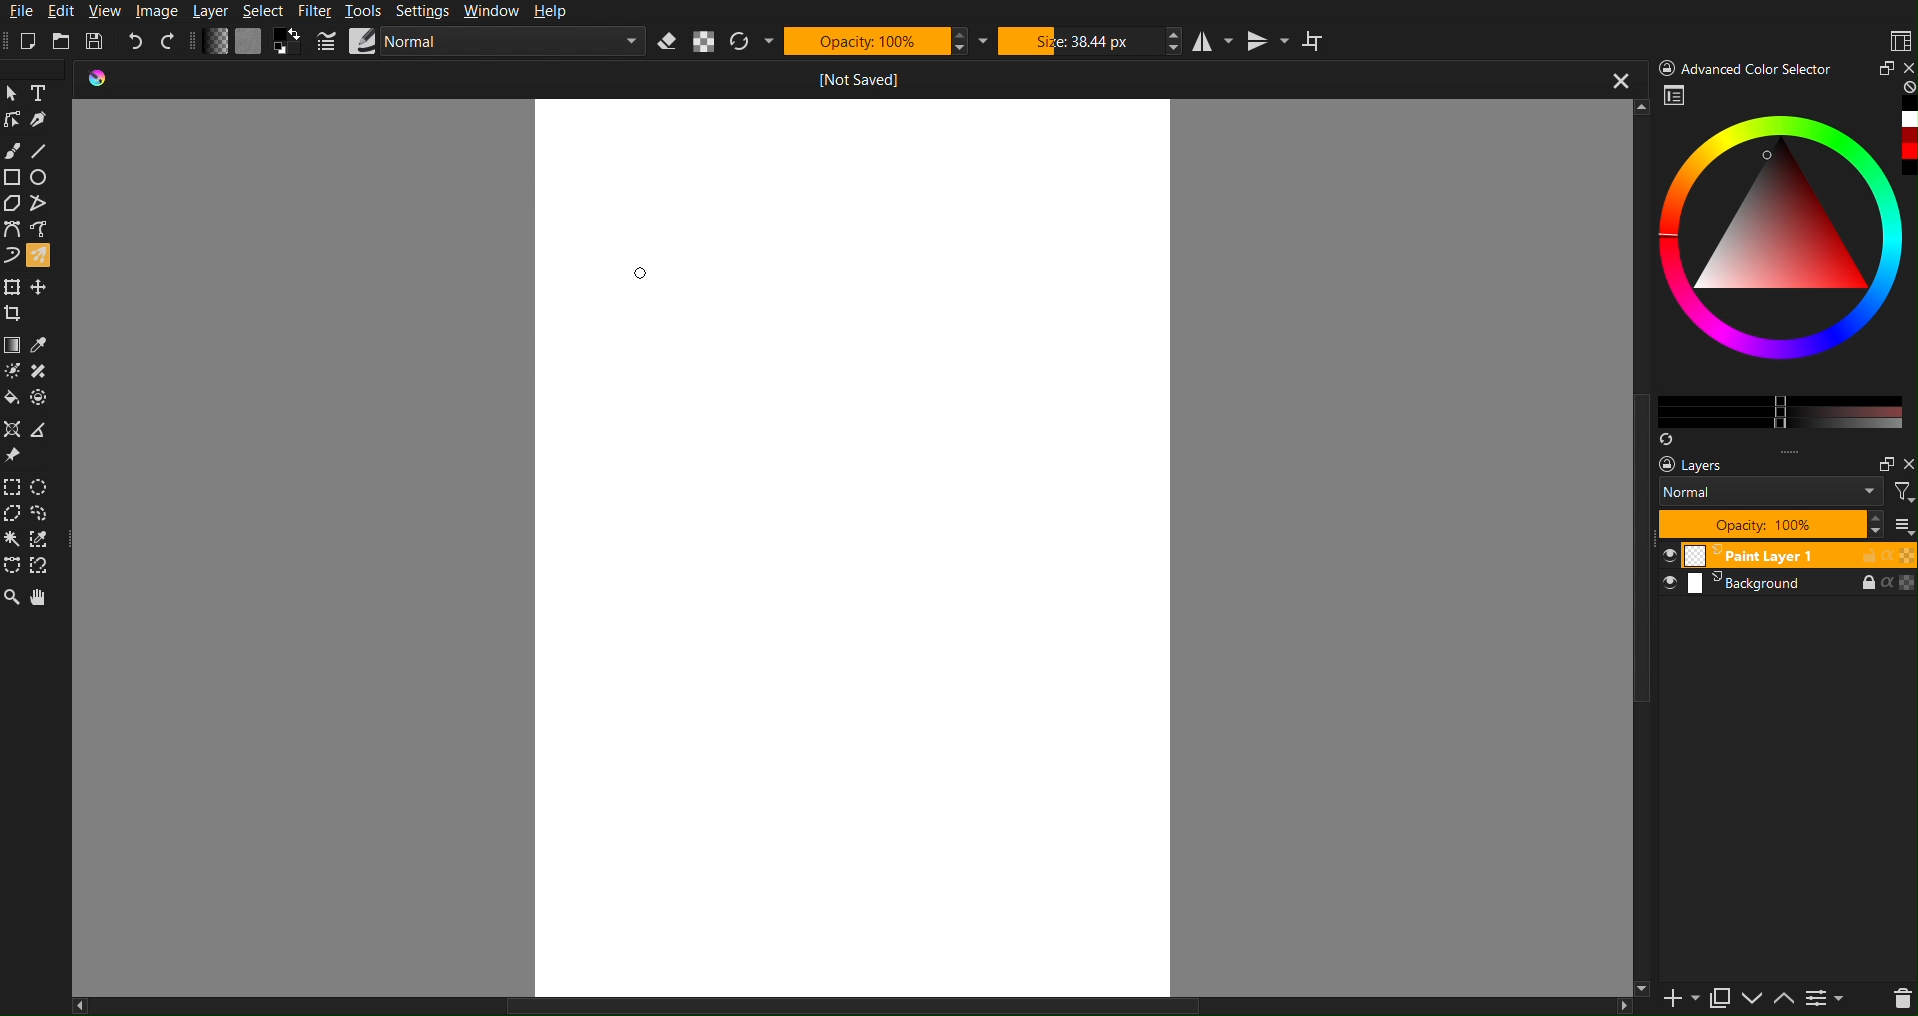 Image resolution: width=1918 pixels, height=1016 pixels. I want to click on Opacity, so click(878, 41).